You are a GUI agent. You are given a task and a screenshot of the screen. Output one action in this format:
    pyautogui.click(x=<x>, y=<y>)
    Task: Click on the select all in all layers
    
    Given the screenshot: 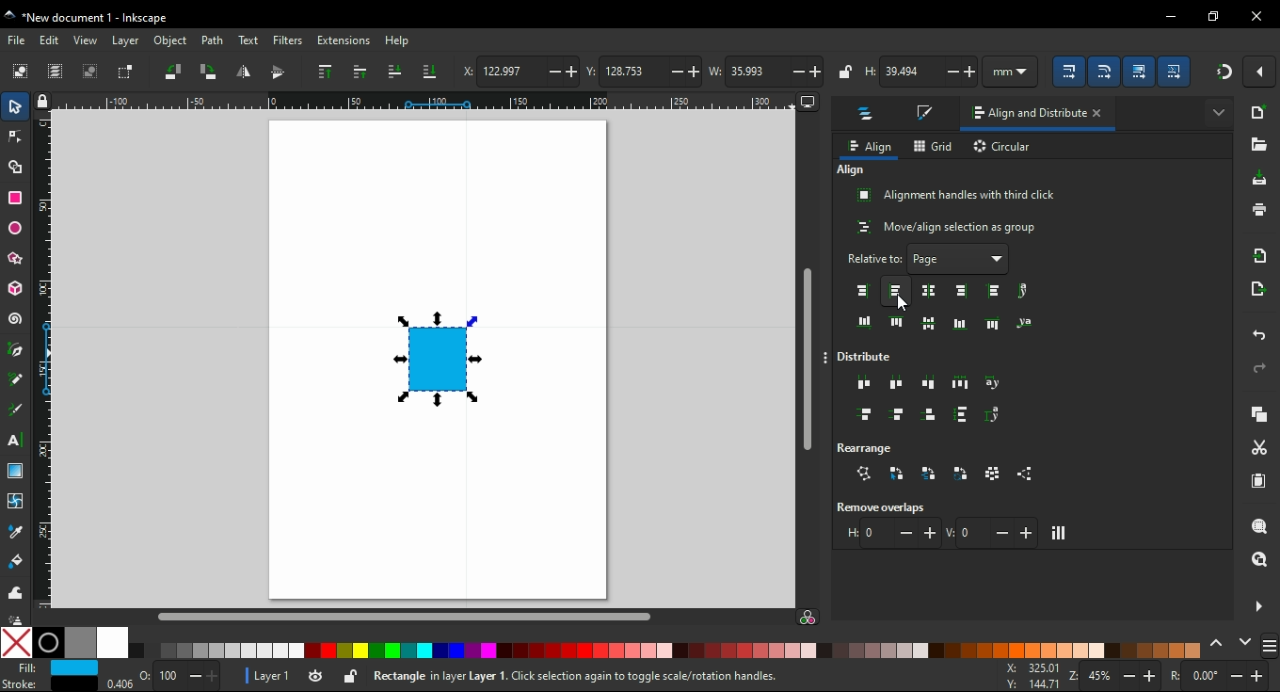 What is the action you would take?
    pyautogui.click(x=56, y=72)
    